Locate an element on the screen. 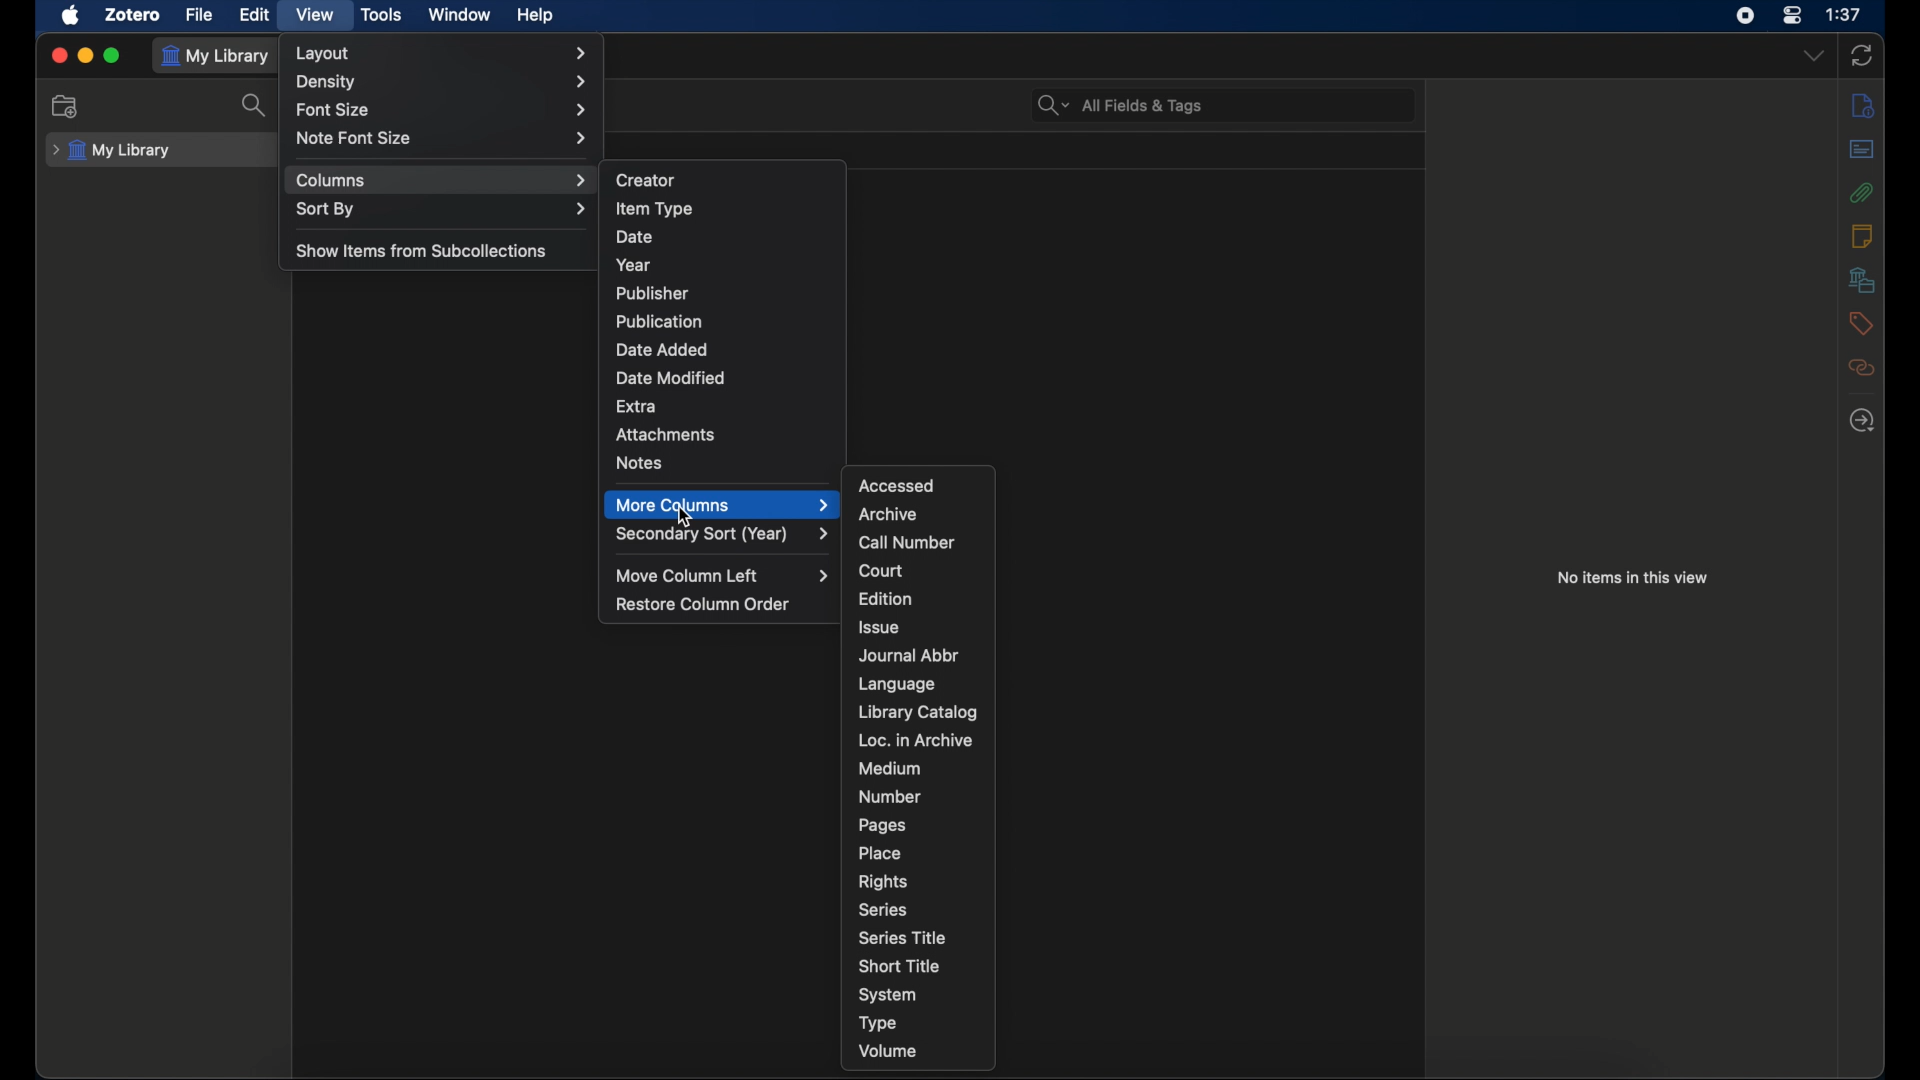  language is located at coordinates (900, 684).